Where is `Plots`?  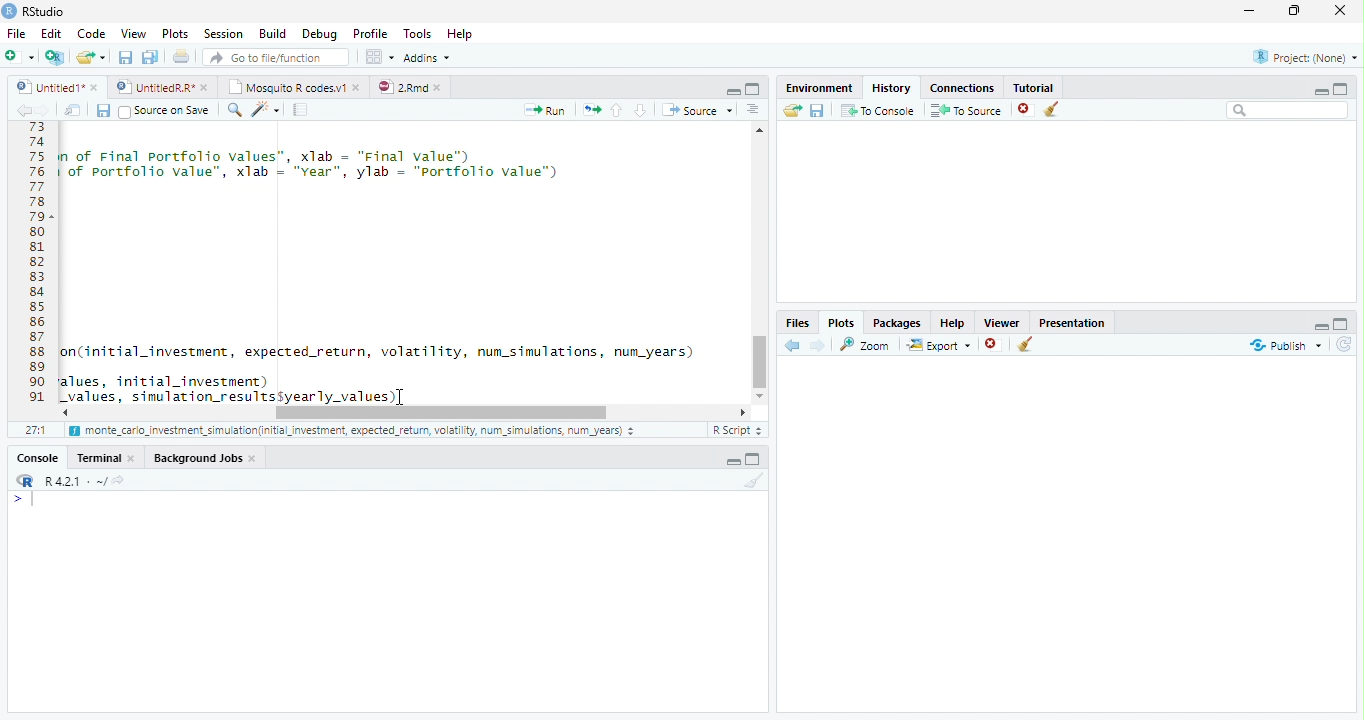 Plots is located at coordinates (841, 322).